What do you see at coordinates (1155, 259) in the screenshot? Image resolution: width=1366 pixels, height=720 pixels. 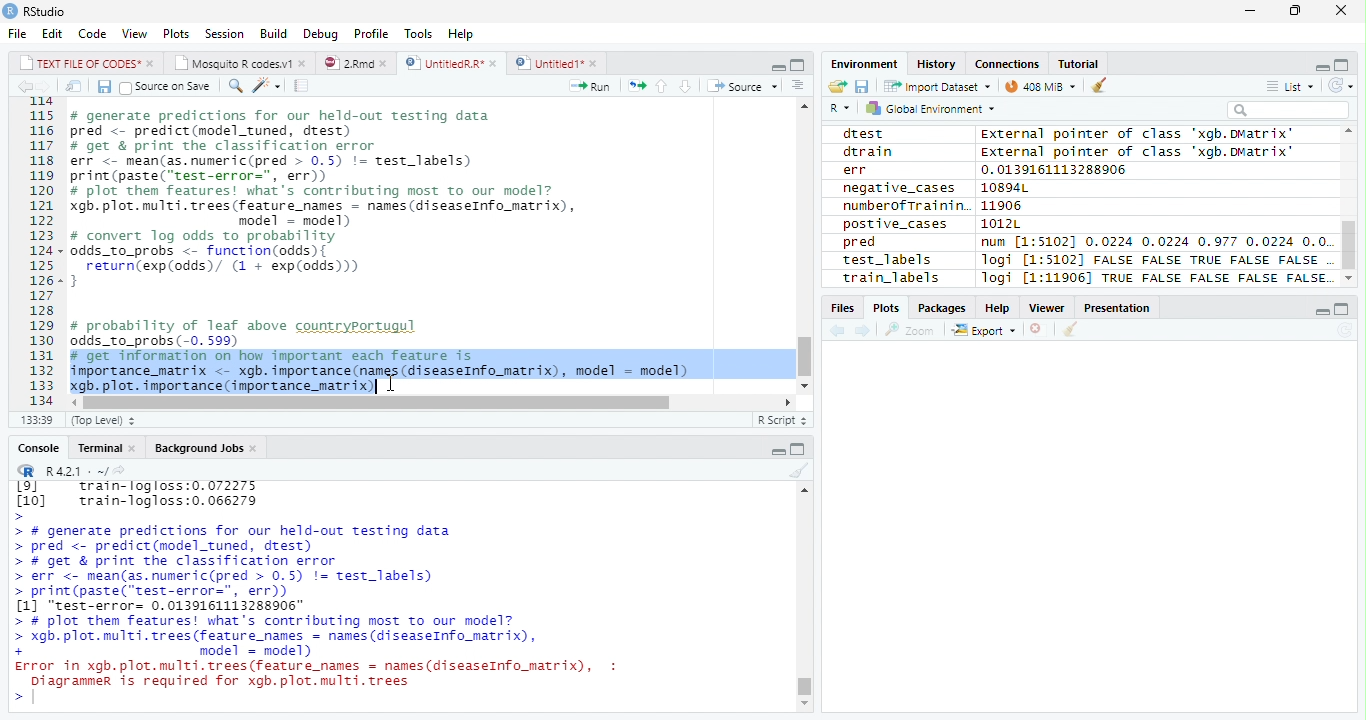 I see `logi [1:5102] FALSE FALSE TRUE FALSE FALSE` at bounding box center [1155, 259].